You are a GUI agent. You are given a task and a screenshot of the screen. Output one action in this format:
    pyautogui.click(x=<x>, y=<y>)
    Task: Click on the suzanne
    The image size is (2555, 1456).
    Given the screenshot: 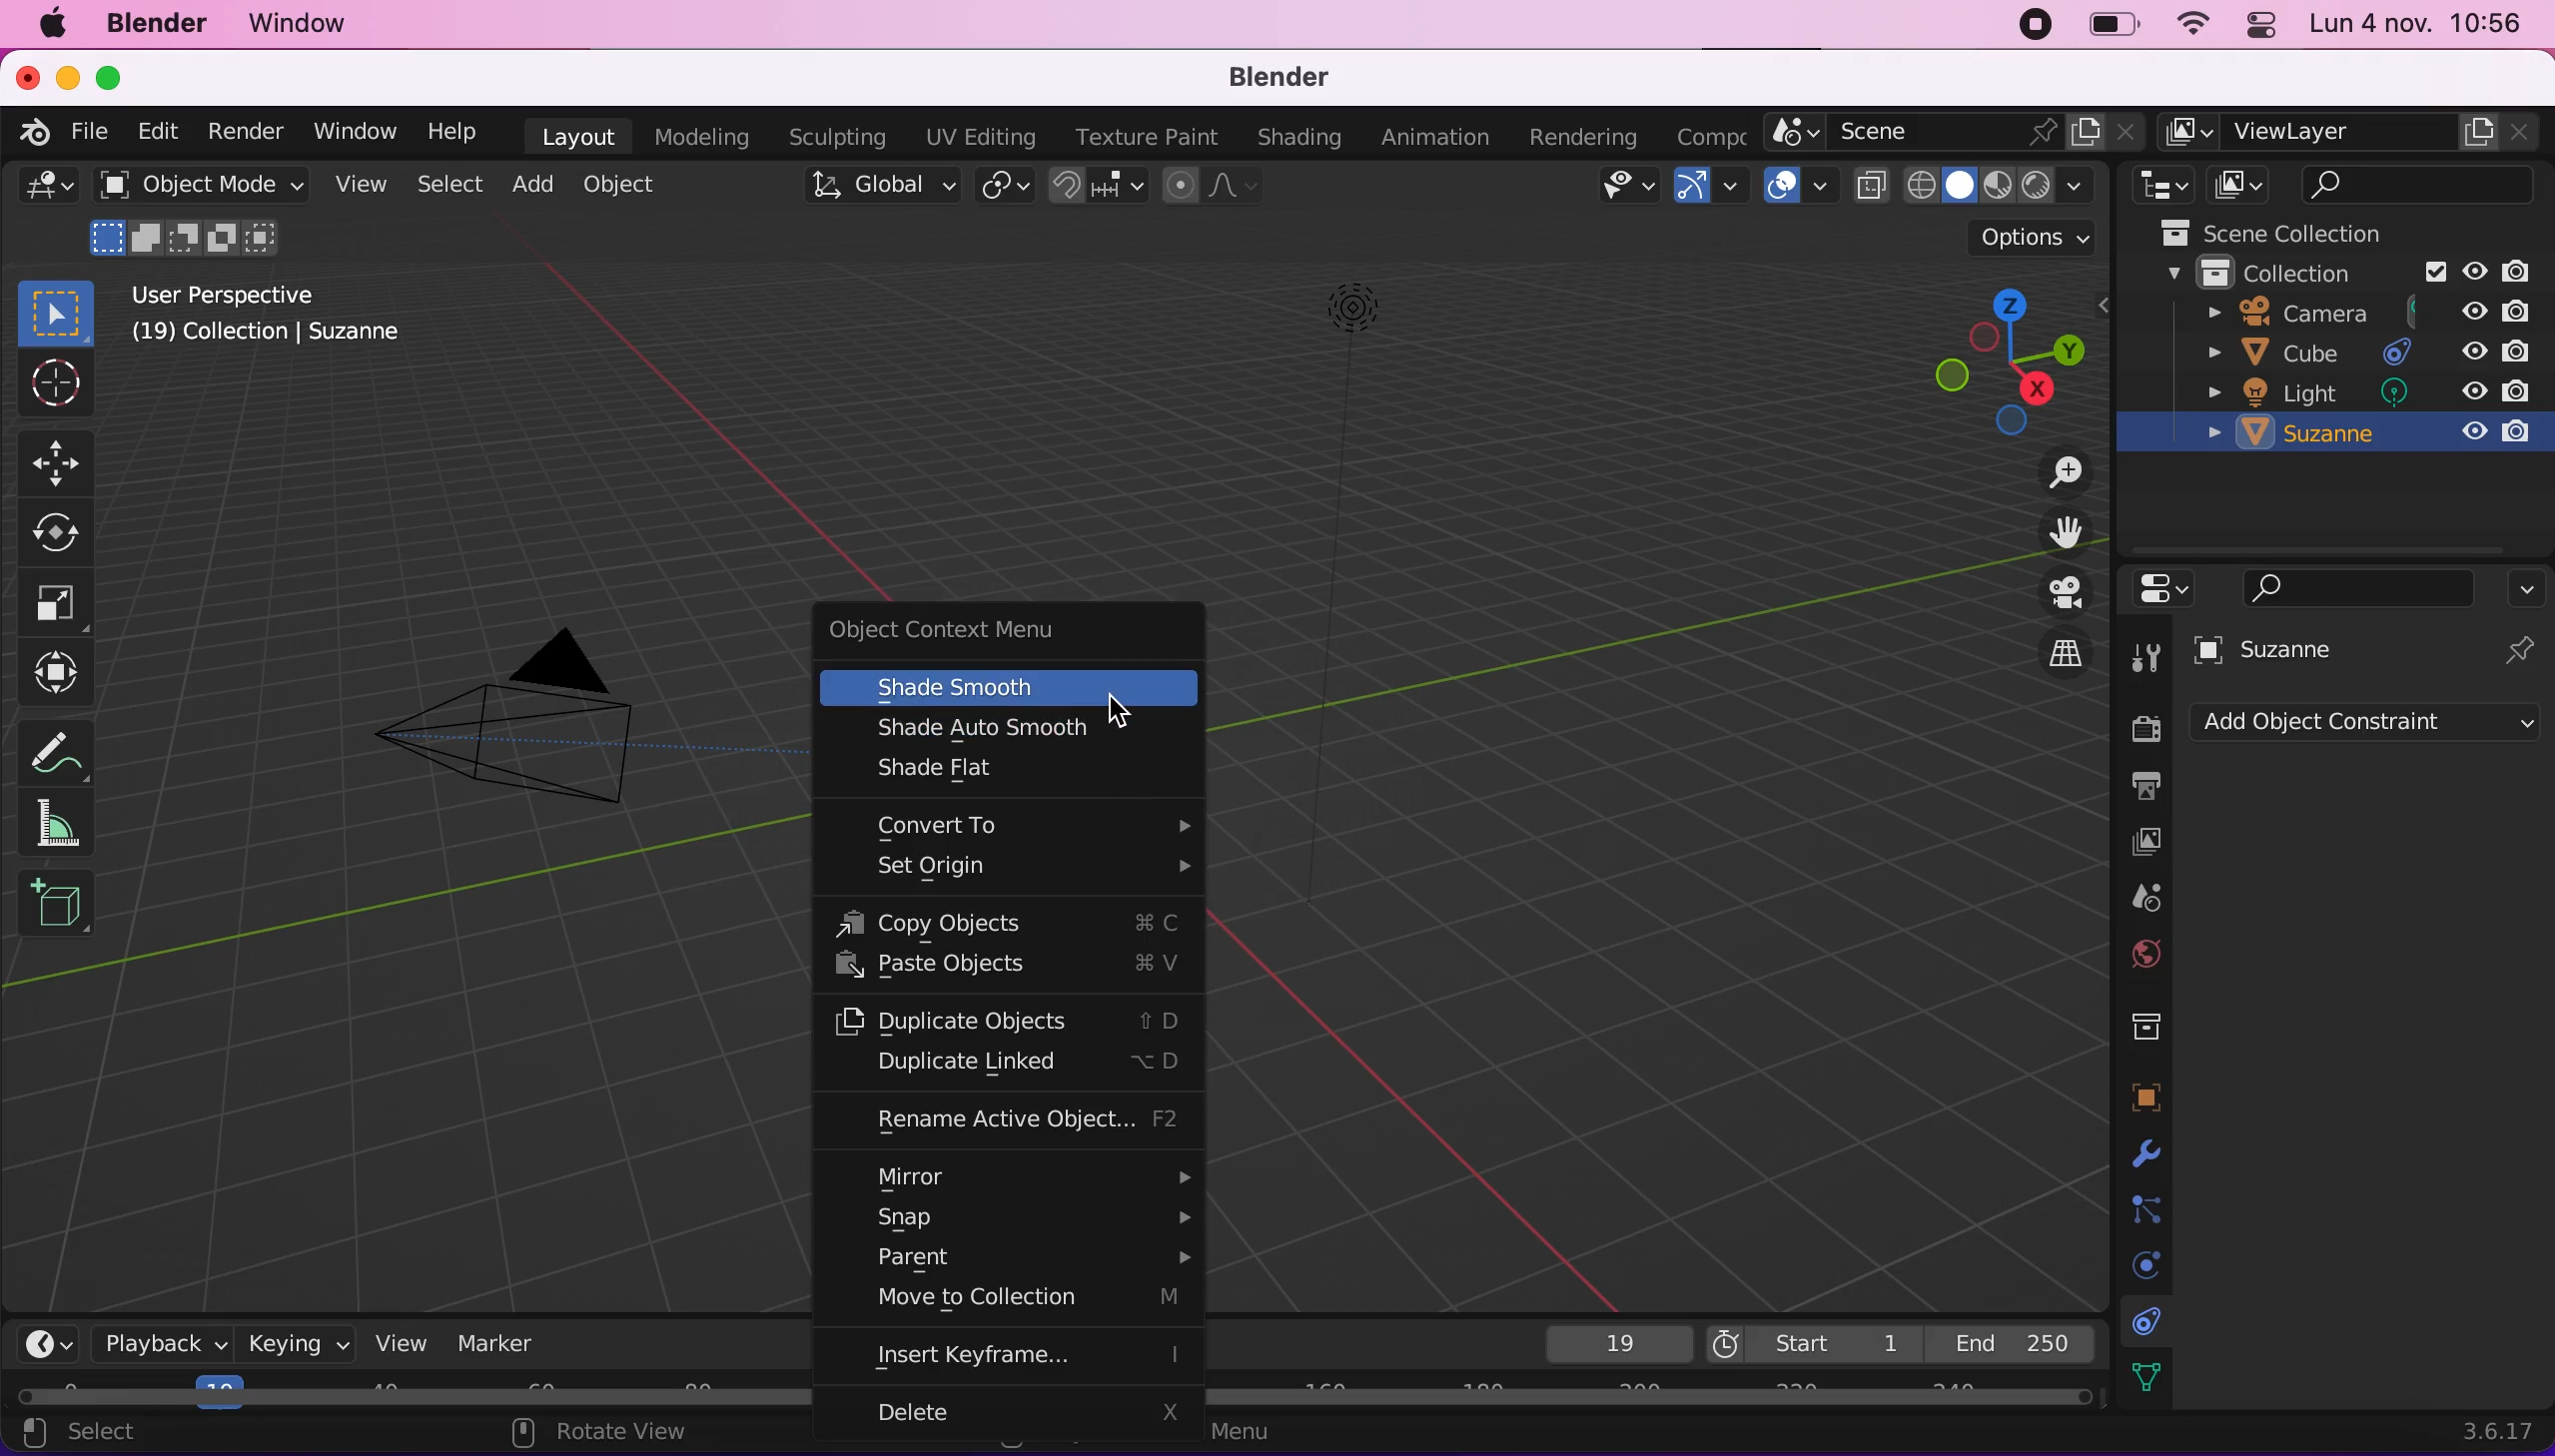 What is the action you would take?
    pyautogui.click(x=2365, y=434)
    